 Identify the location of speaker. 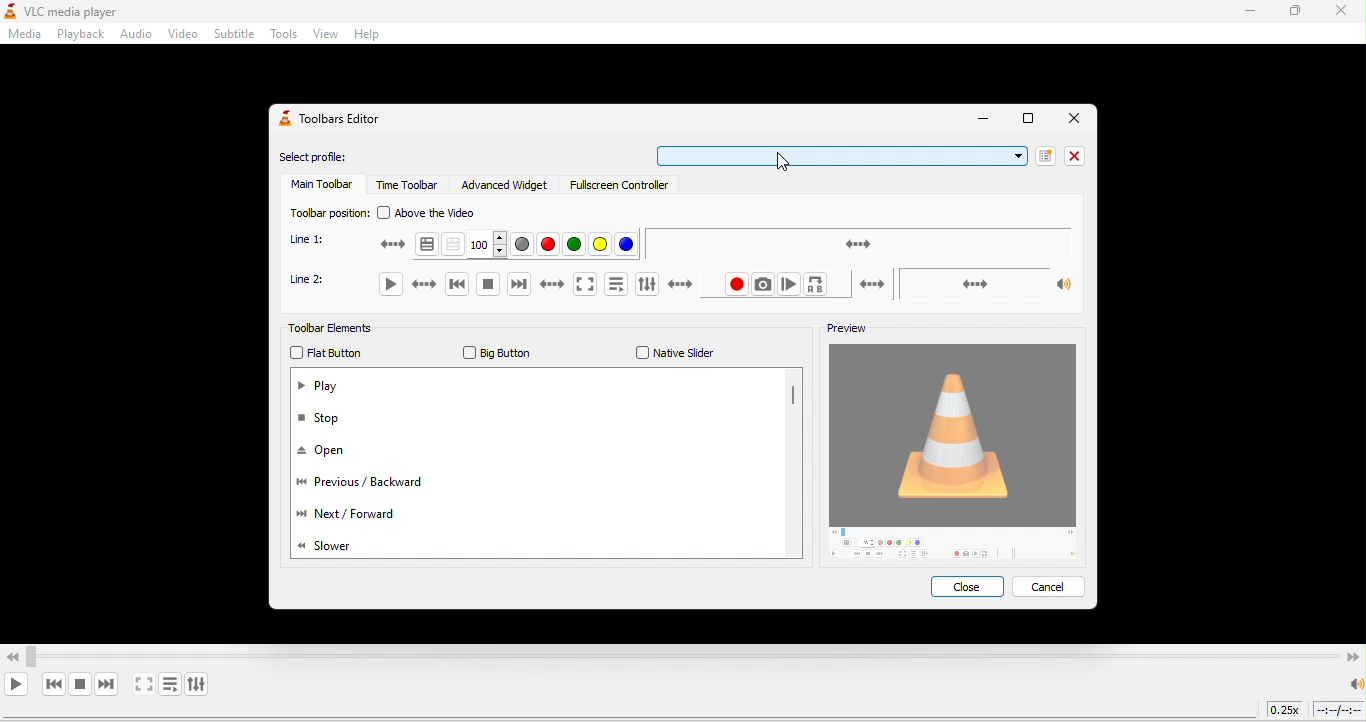
(1354, 684).